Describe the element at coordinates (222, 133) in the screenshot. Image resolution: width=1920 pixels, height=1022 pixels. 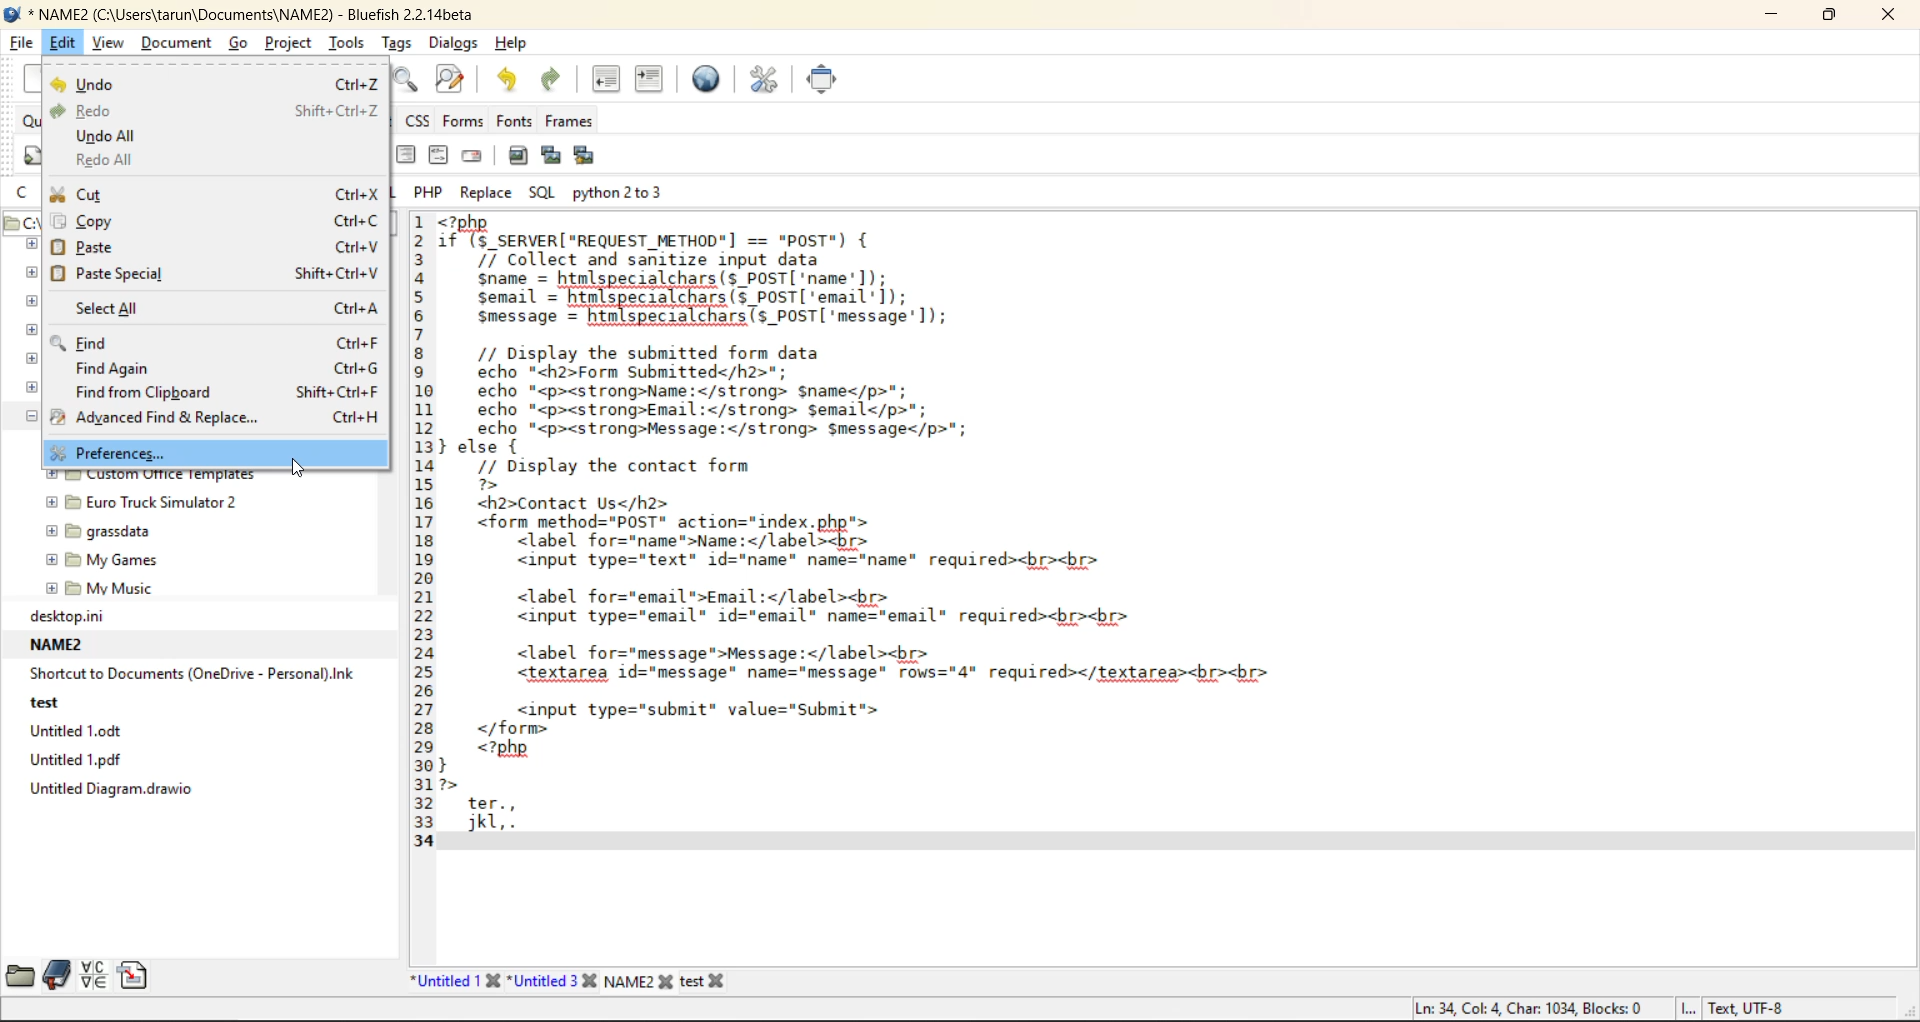
I see `undo all` at that location.